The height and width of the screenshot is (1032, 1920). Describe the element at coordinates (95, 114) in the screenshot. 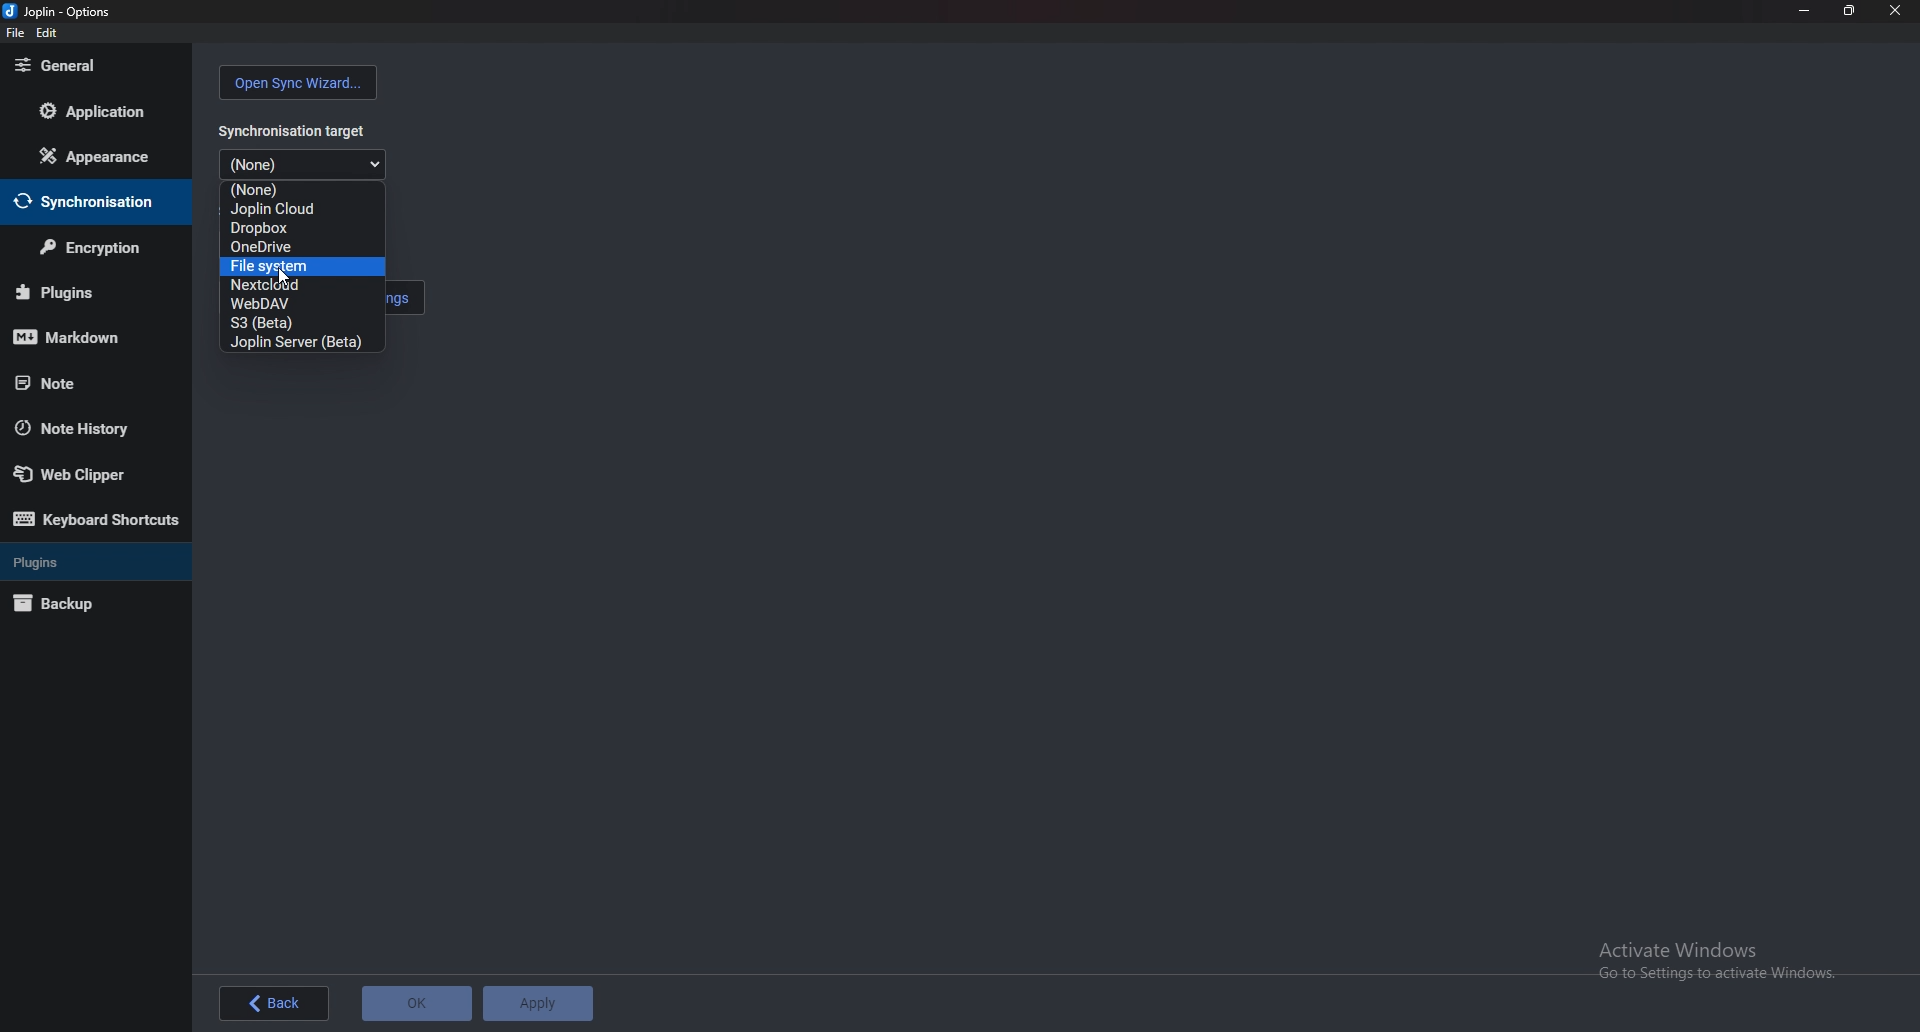

I see `Application` at that location.